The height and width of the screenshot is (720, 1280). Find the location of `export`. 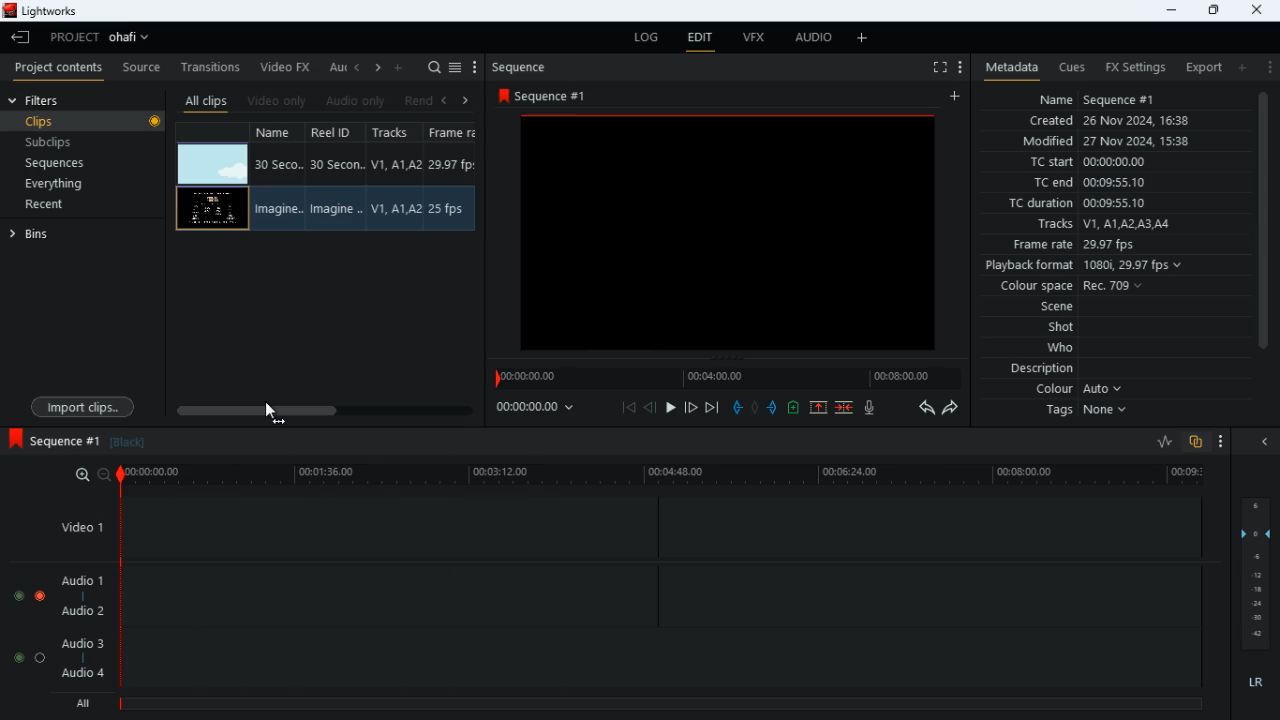

export is located at coordinates (1205, 67).